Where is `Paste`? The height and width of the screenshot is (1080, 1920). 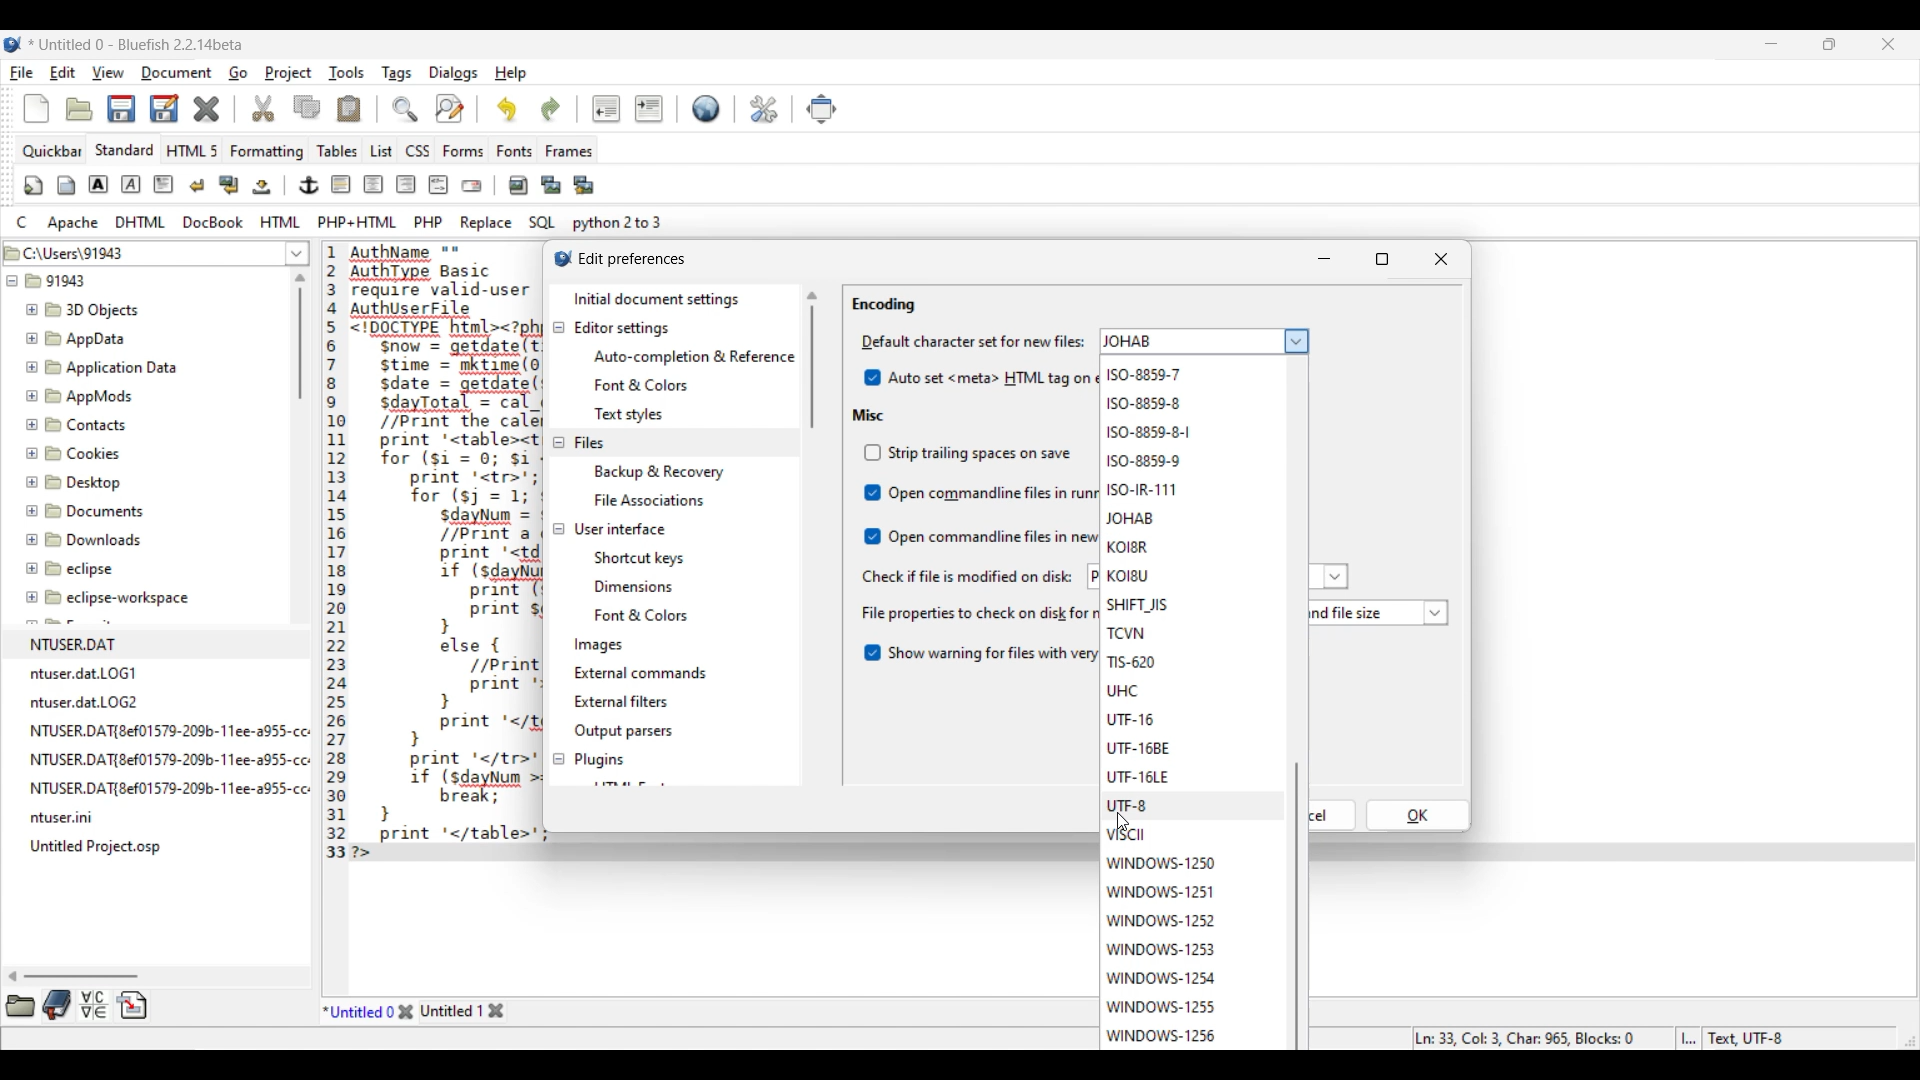 Paste is located at coordinates (349, 108).